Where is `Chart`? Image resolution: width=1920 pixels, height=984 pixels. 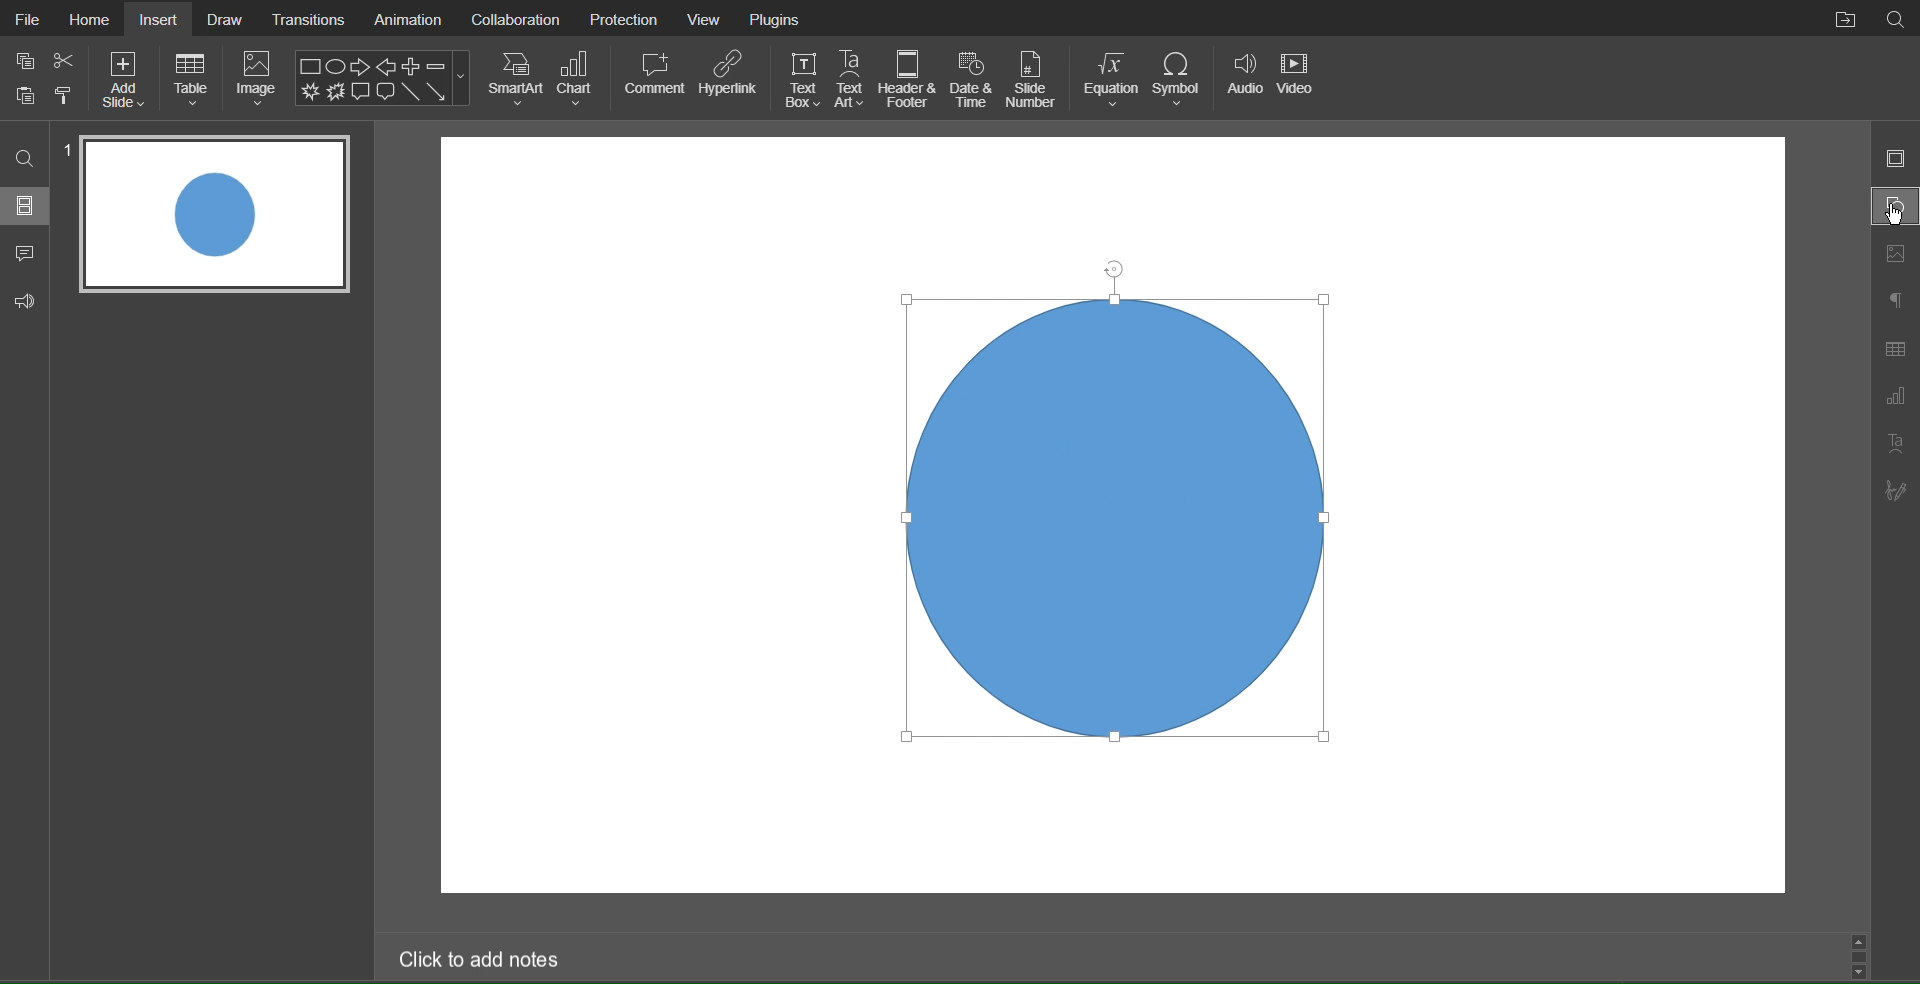
Chart is located at coordinates (580, 80).